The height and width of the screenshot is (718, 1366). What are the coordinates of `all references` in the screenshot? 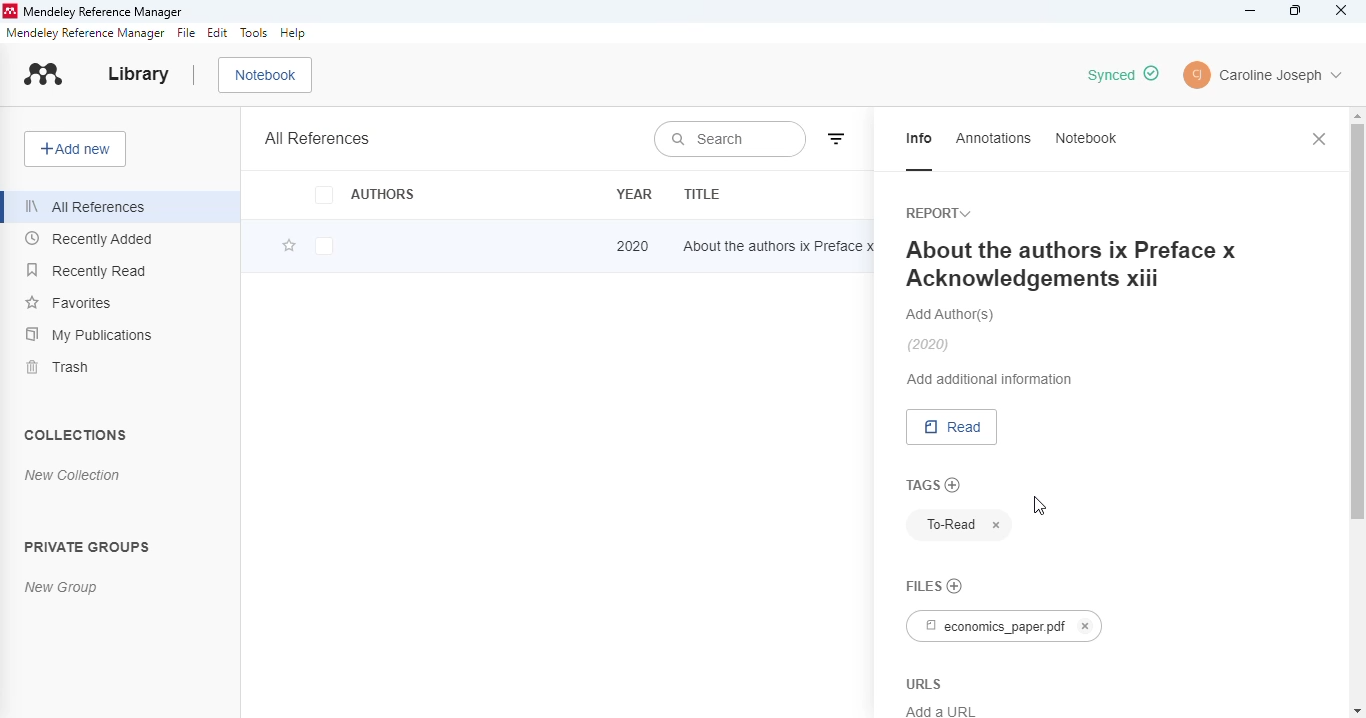 It's located at (318, 138).